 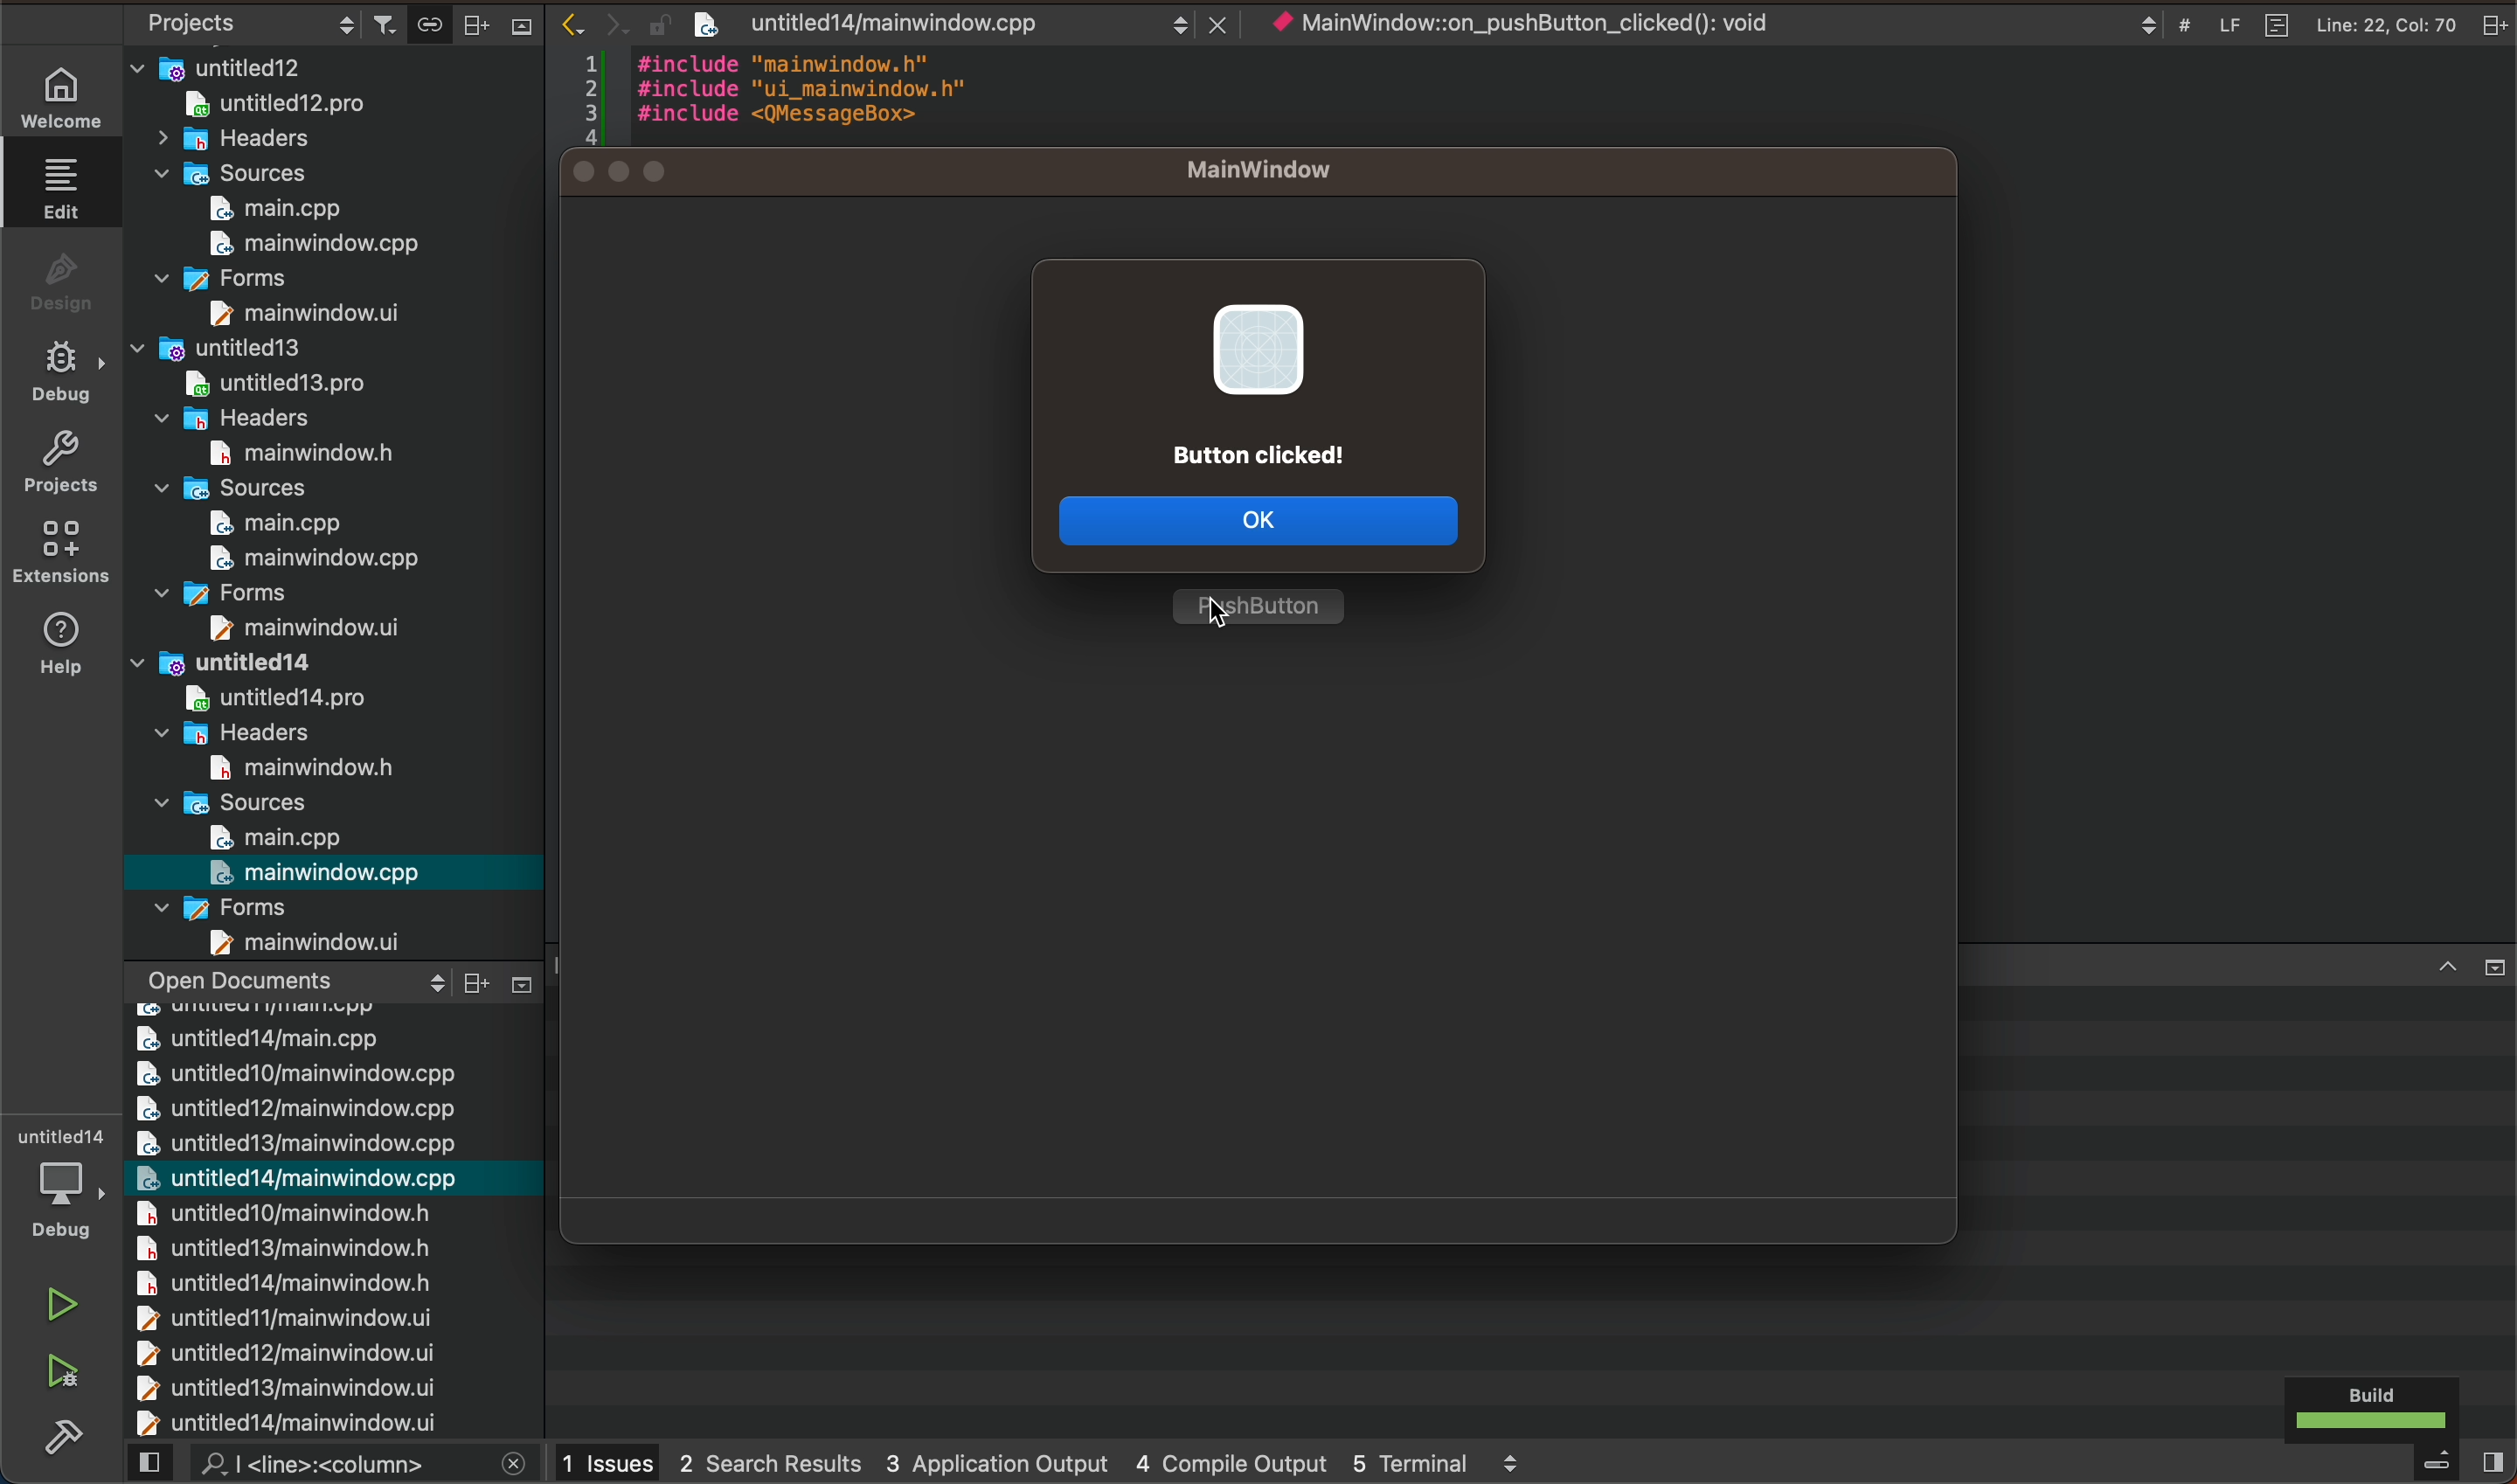 I want to click on untitled12.pro, so click(x=318, y=106).